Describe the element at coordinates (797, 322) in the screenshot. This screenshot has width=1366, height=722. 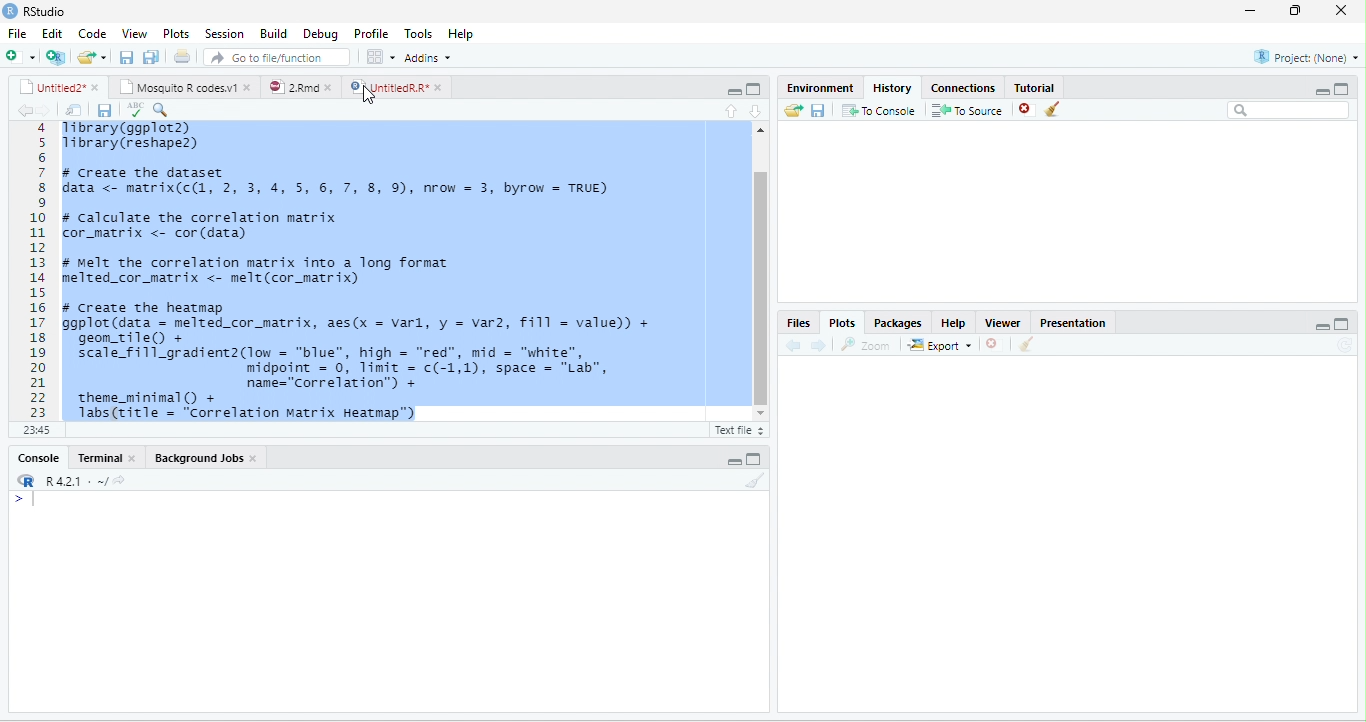
I see `files` at that location.